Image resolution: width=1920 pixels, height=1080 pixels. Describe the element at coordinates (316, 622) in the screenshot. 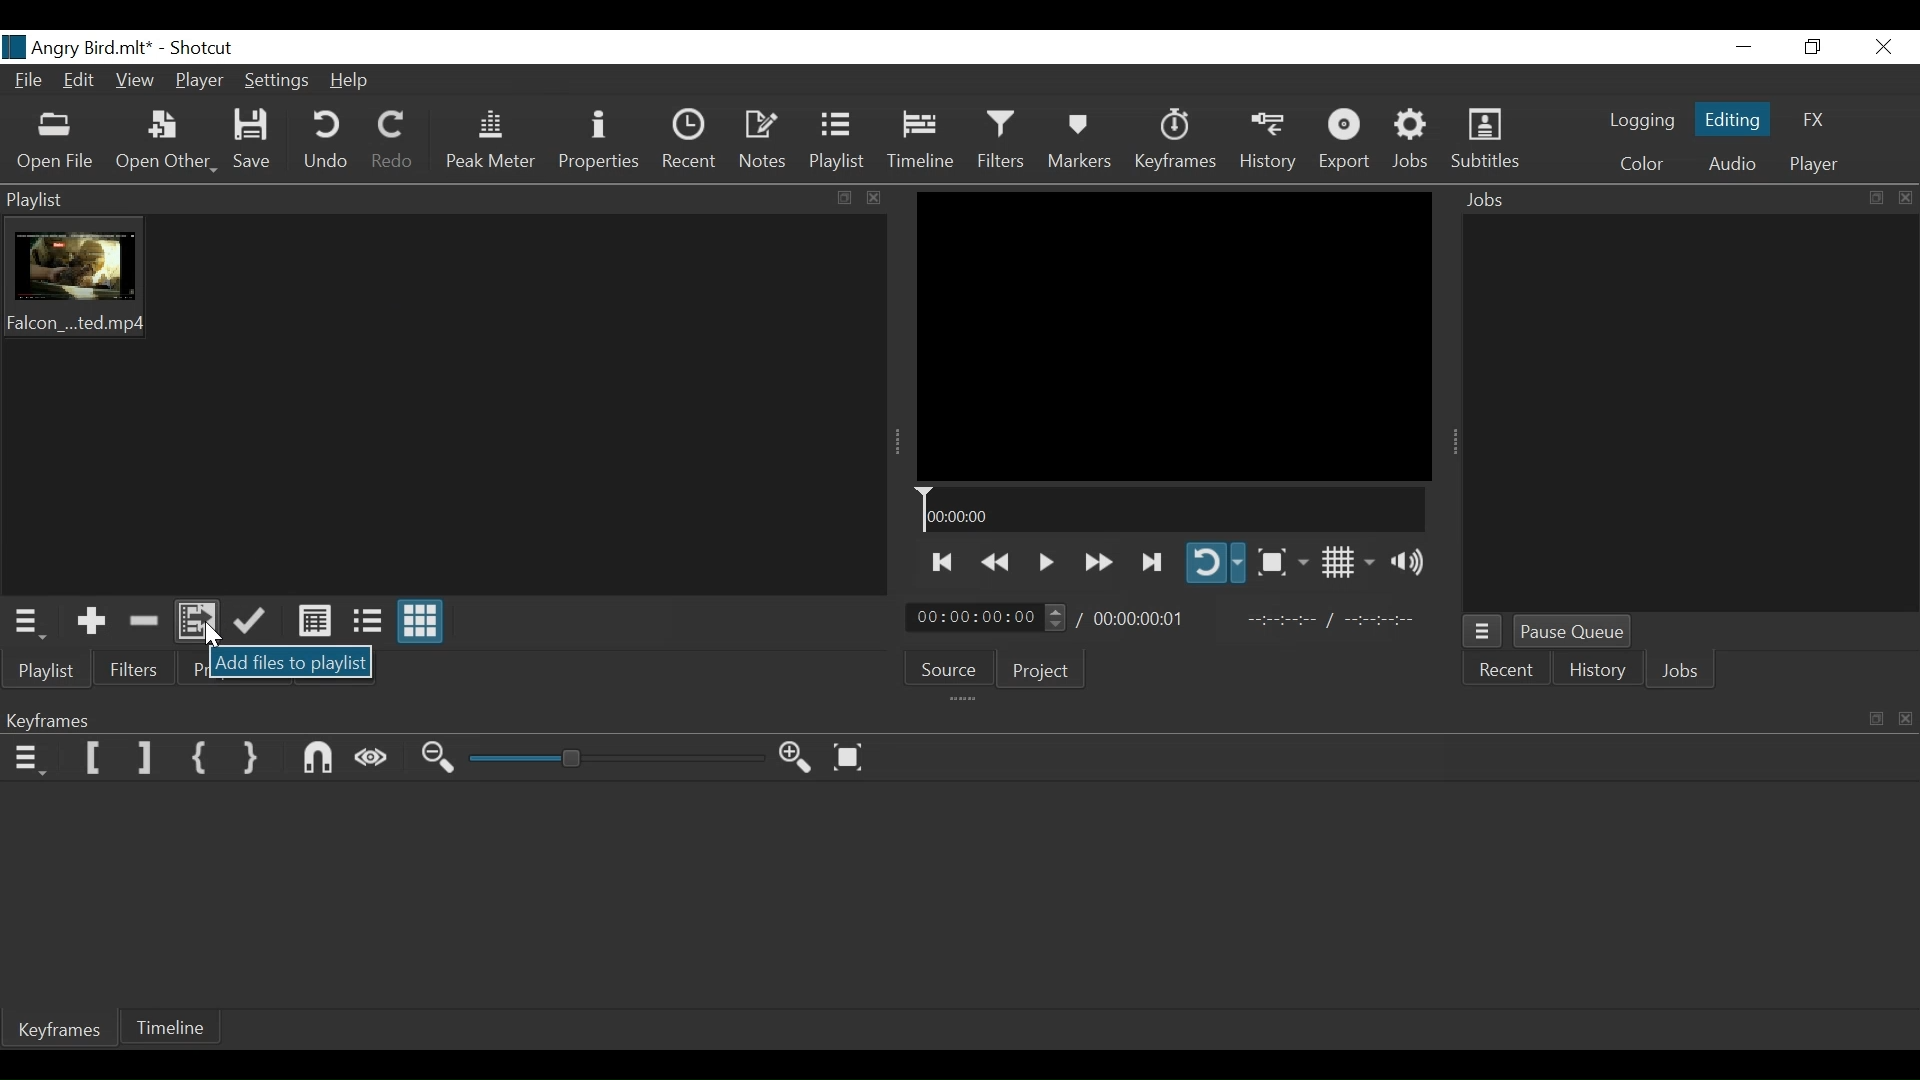

I see `View as detail` at that location.